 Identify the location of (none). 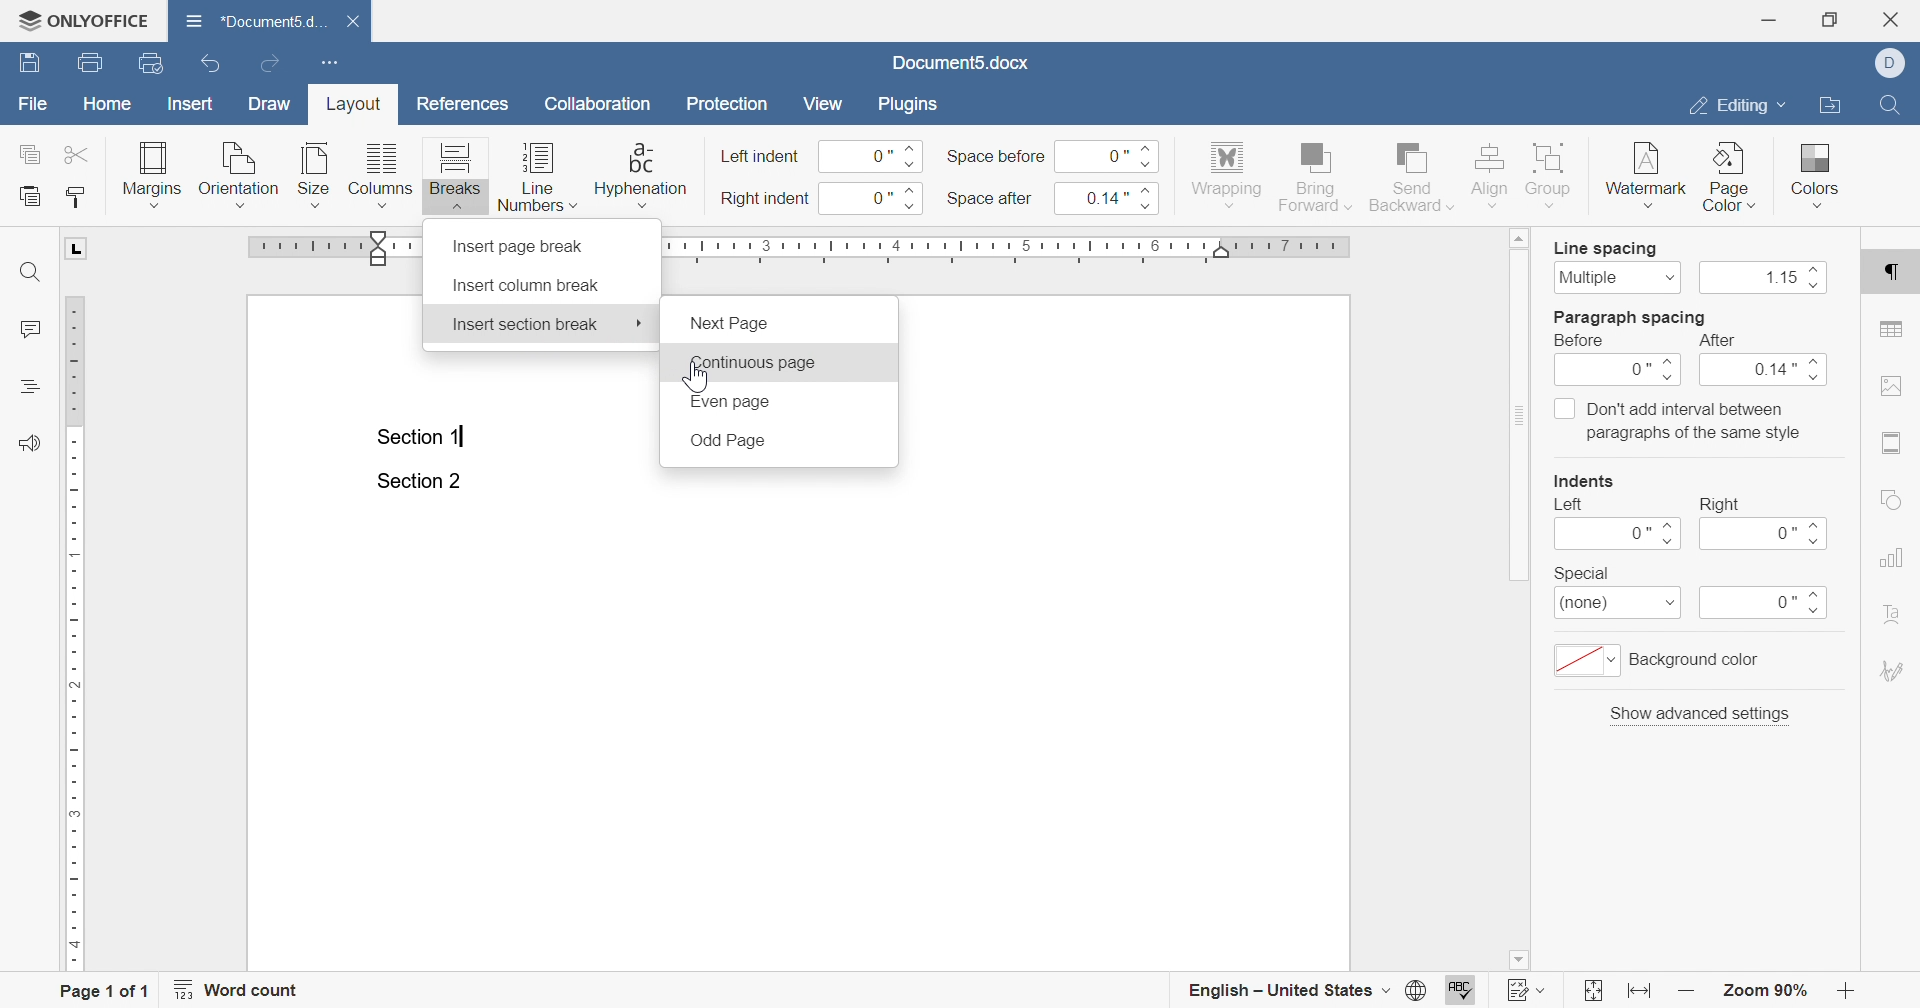
(1619, 605).